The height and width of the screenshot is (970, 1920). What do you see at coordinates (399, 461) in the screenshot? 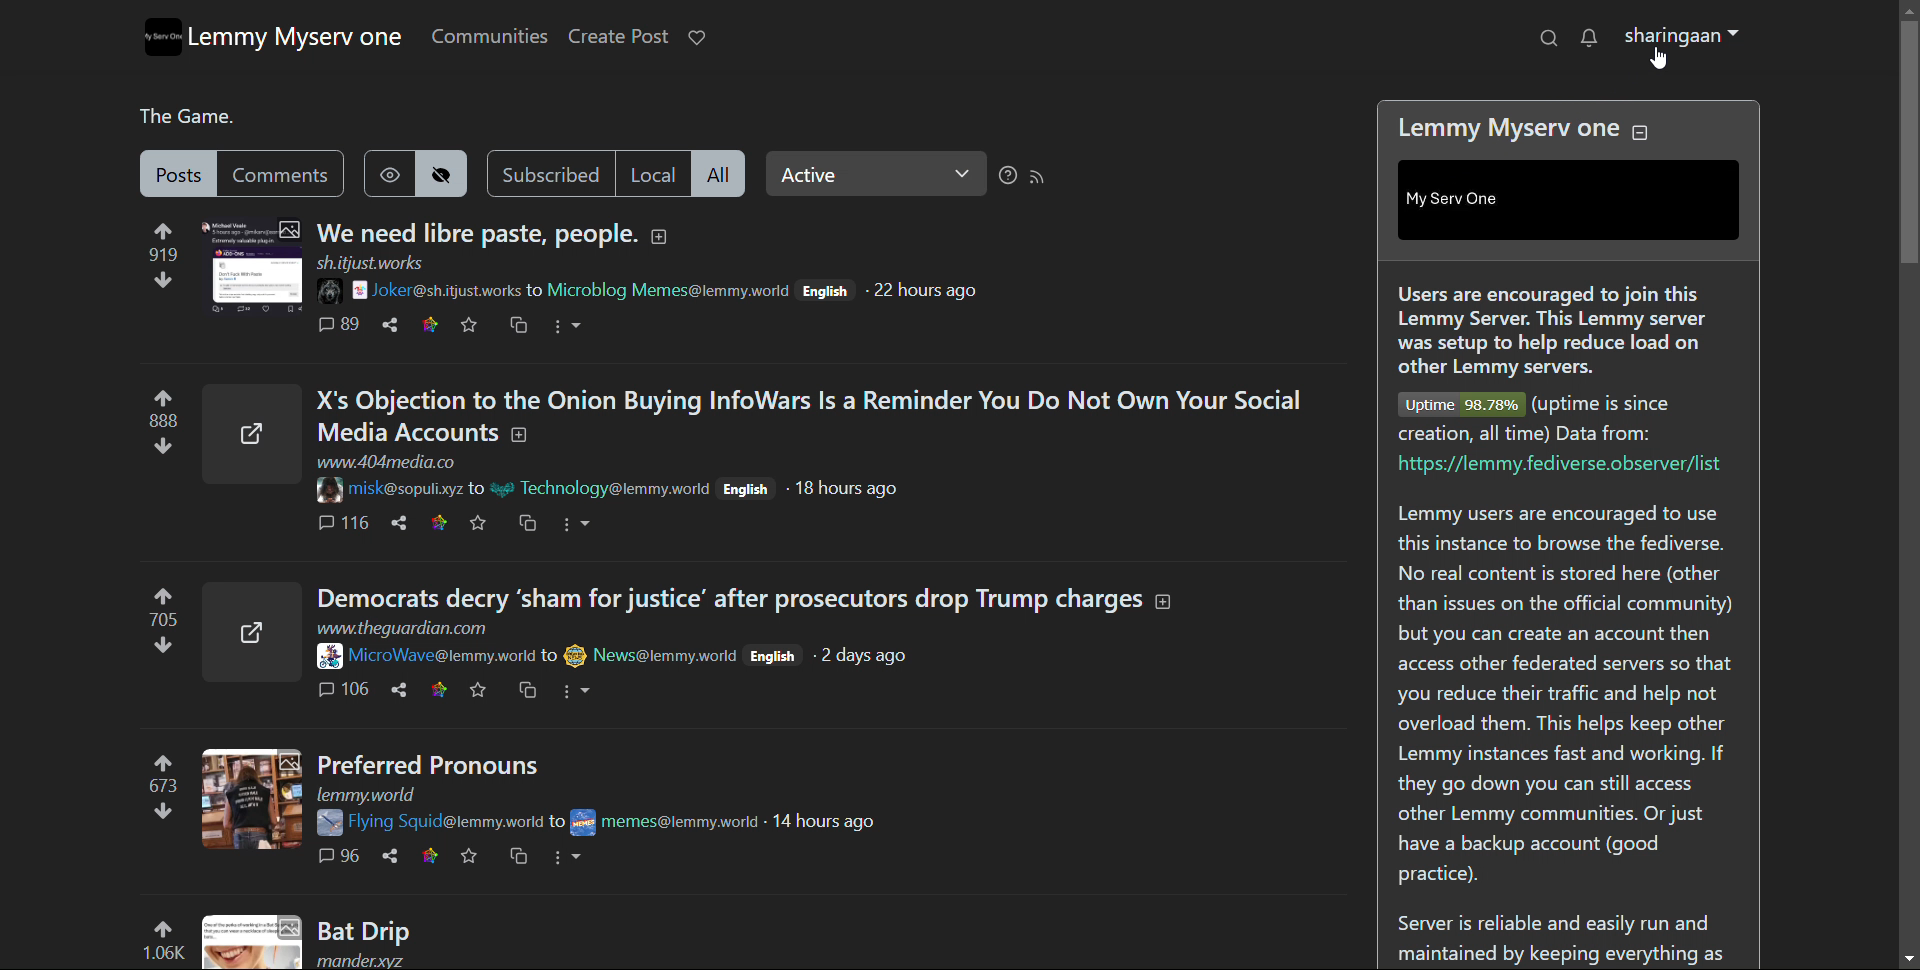
I see `URL` at bounding box center [399, 461].